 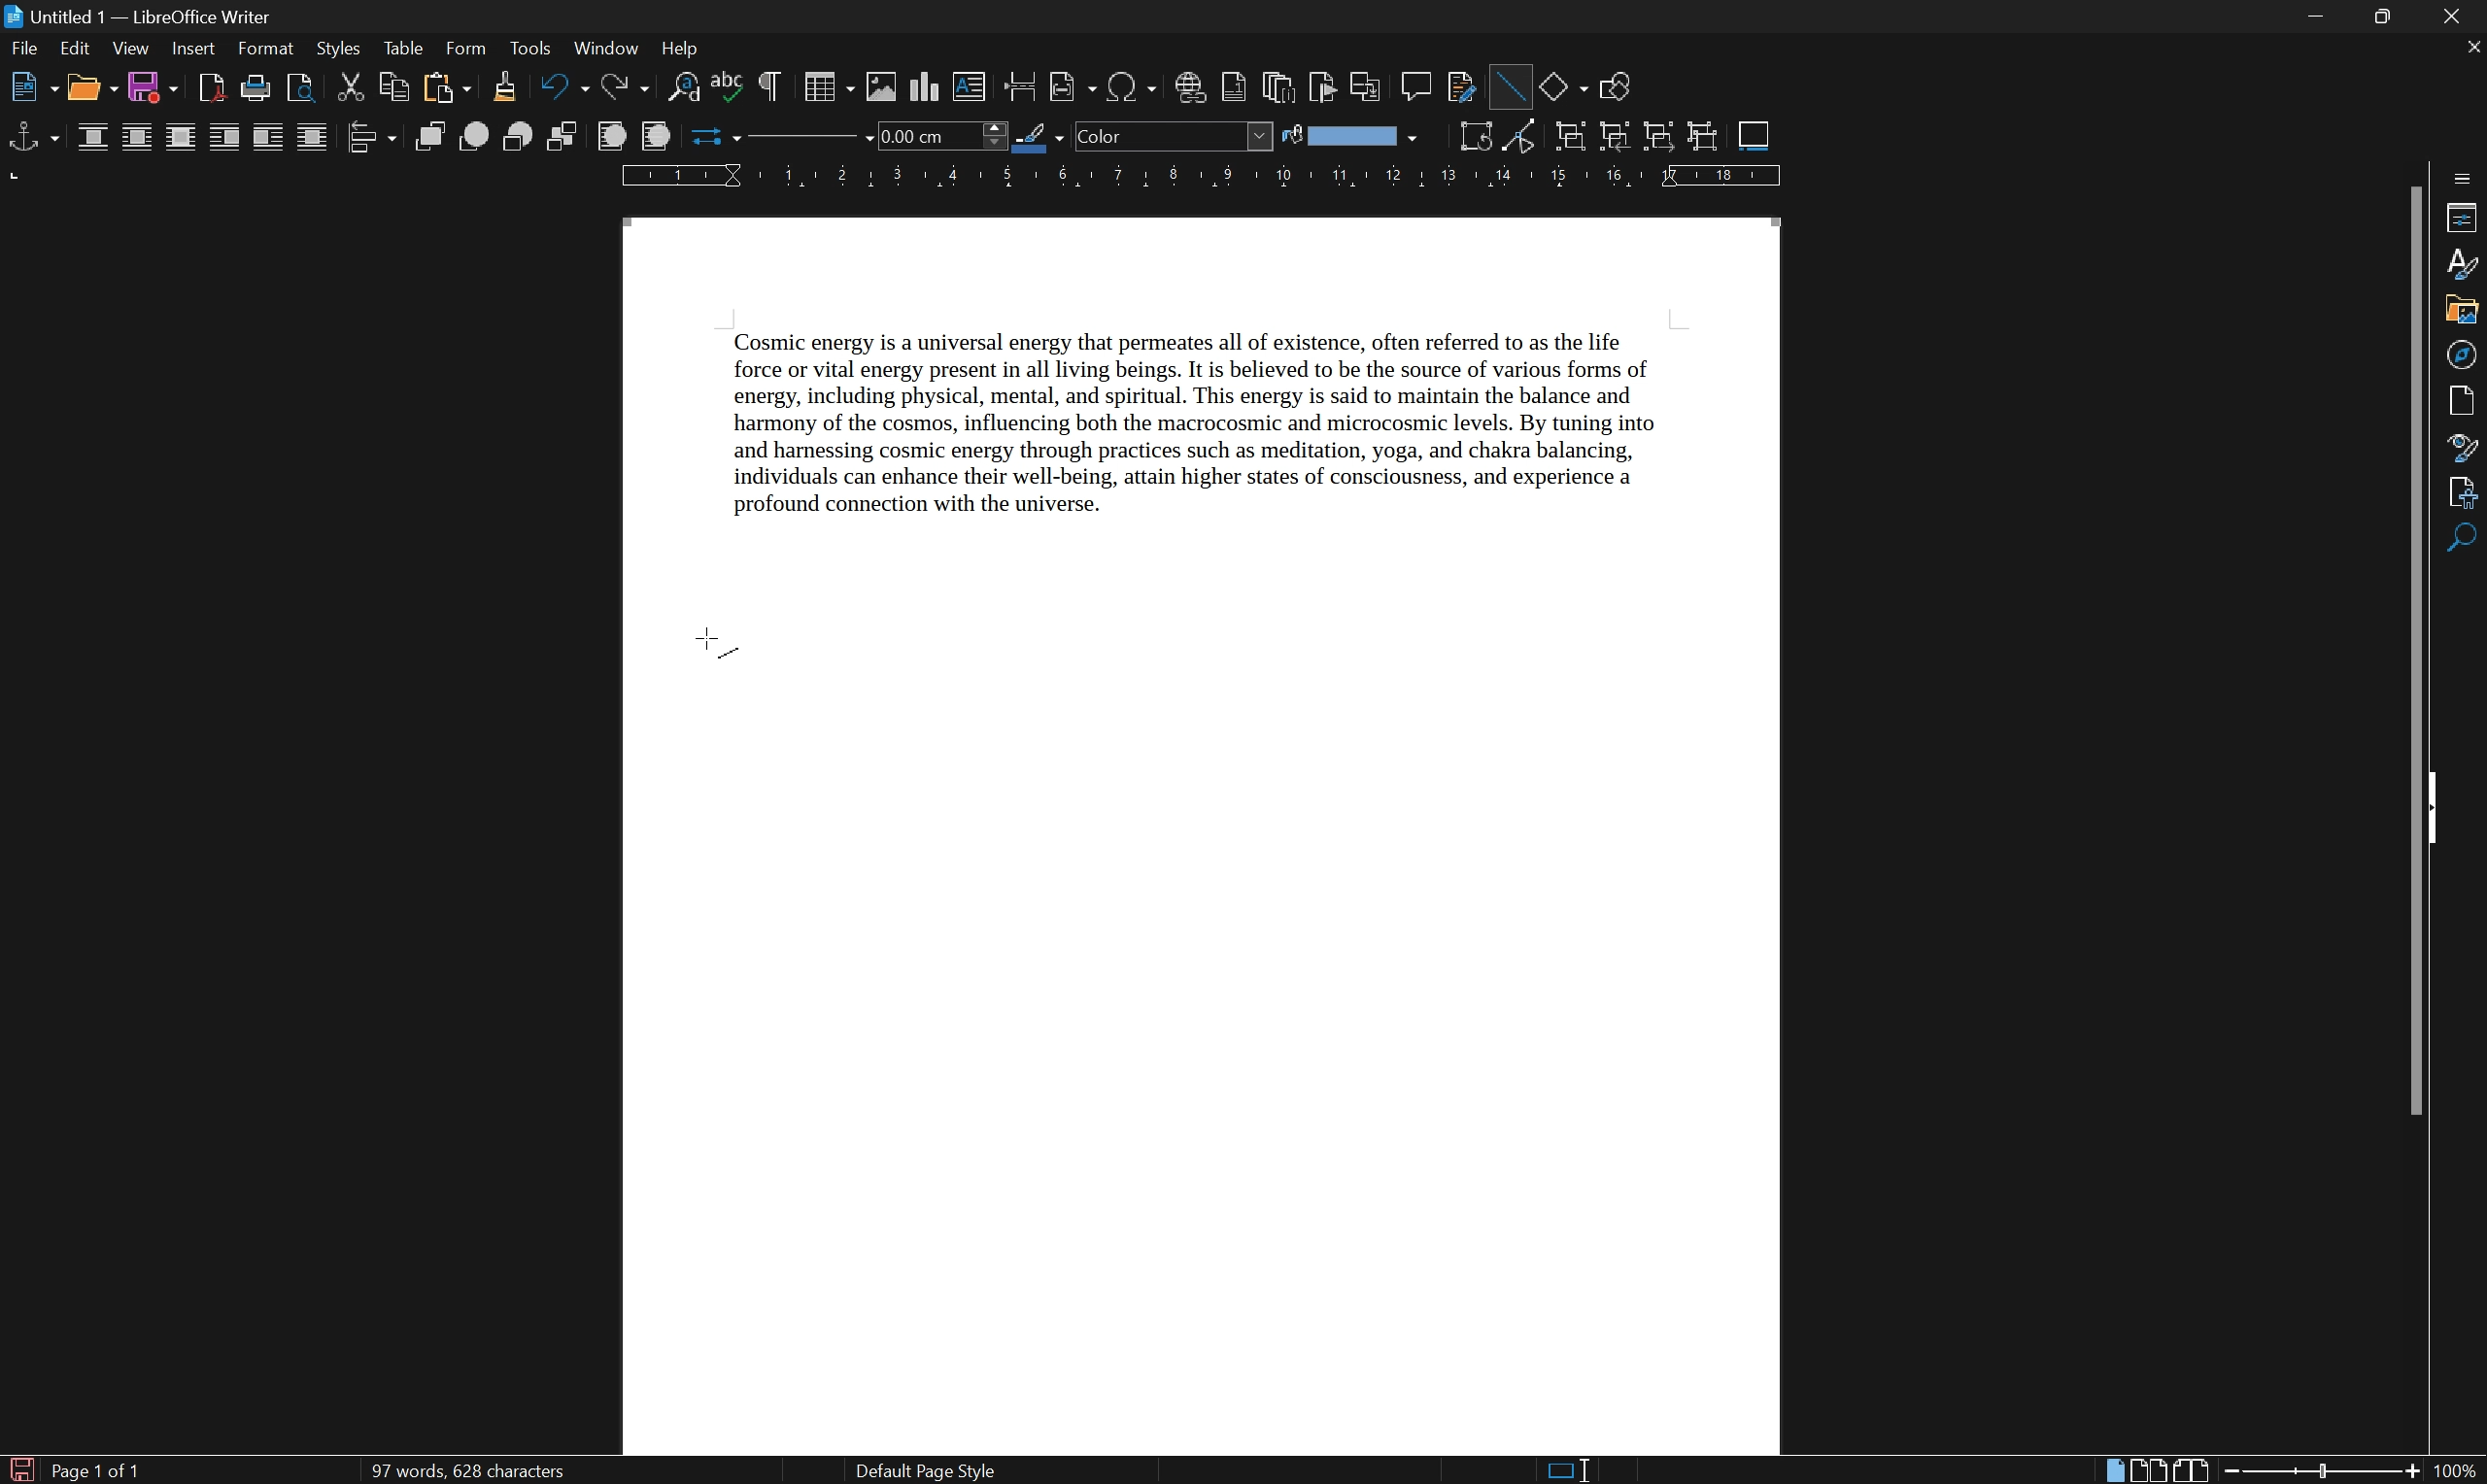 I want to click on insert table, so click(x=827, y=86).